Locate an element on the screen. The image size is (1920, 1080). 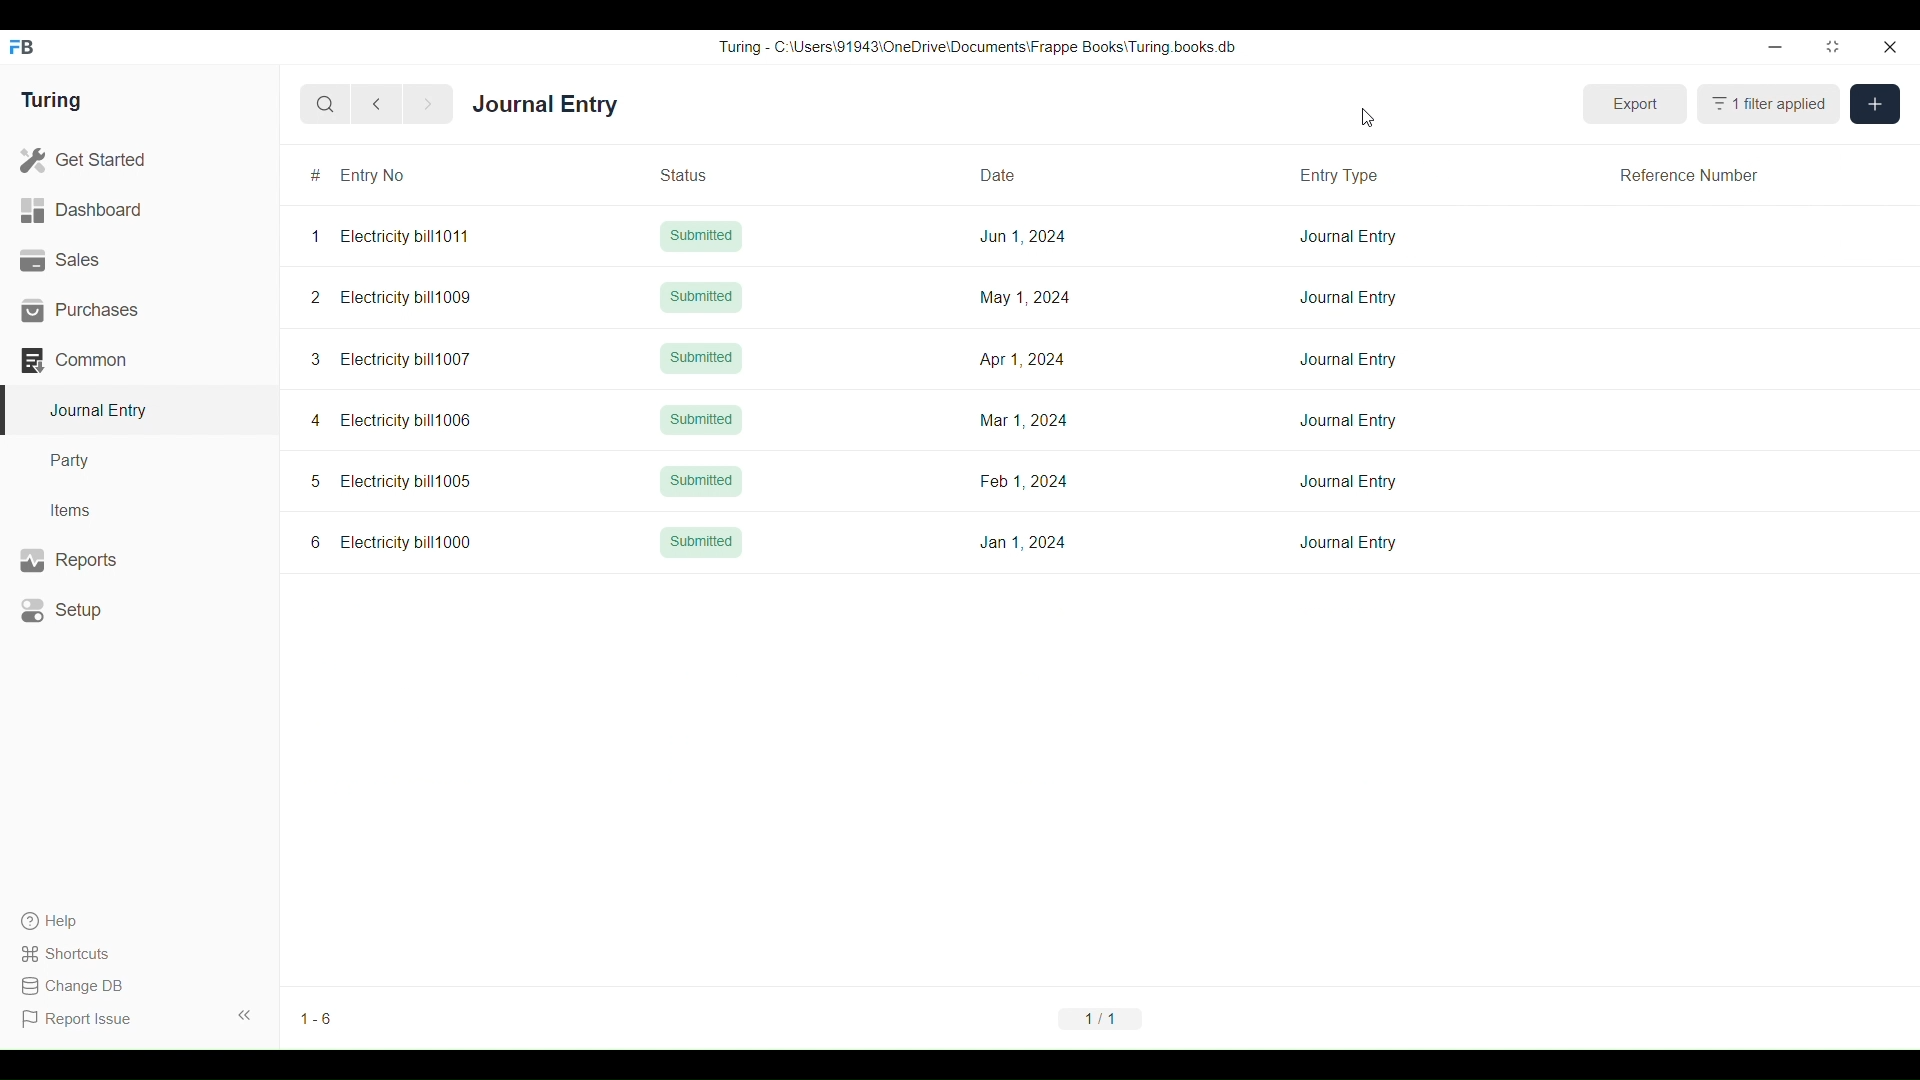
Feb 1,2024 is located at coordinates (1023, 480).